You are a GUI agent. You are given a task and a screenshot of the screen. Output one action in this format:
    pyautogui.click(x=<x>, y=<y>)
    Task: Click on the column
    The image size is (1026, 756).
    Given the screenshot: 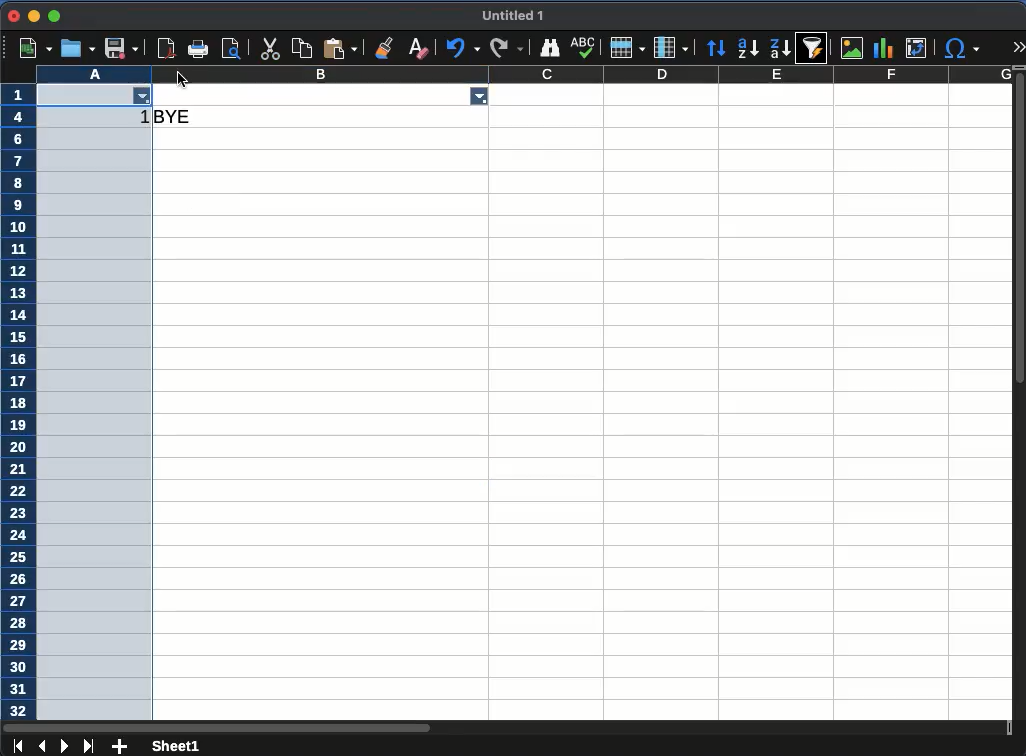 What is the action you would take?
    pyautogui.click(x=524, y=74)
    